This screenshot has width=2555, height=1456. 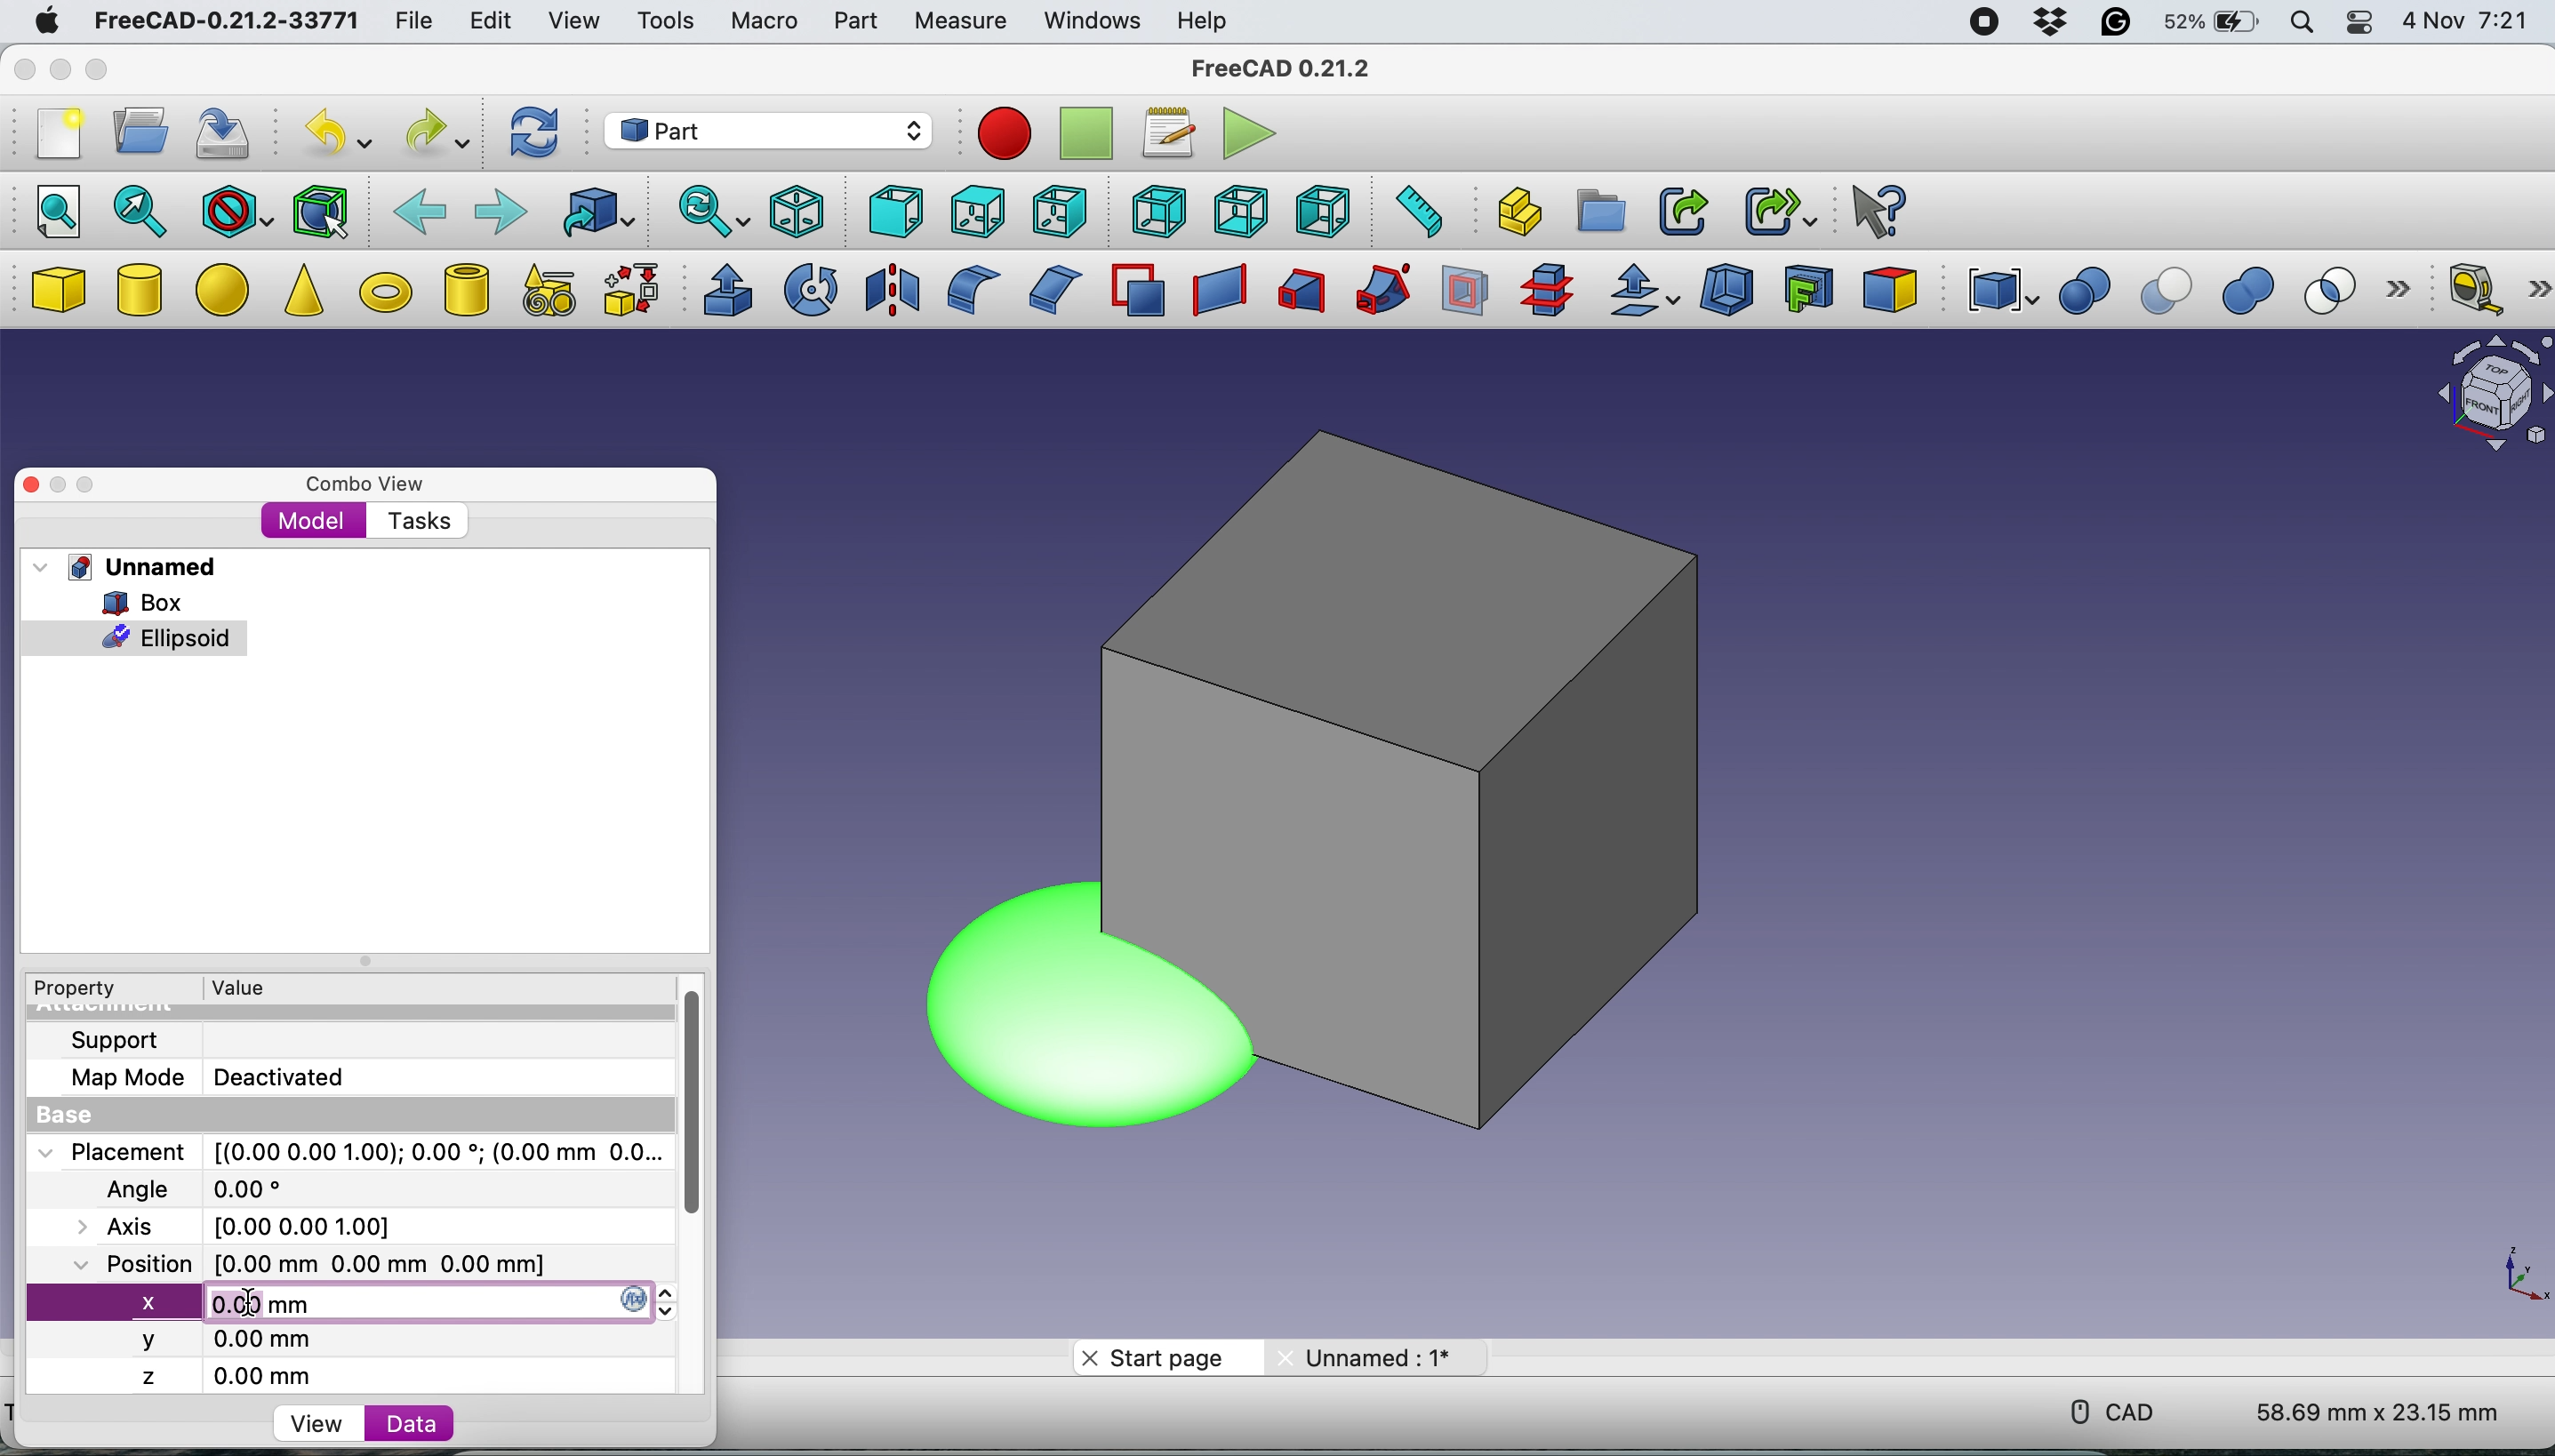 What do you see at coordinates (572, 19) in the screenshot?
I see `view` at bounding box center [572, 19].